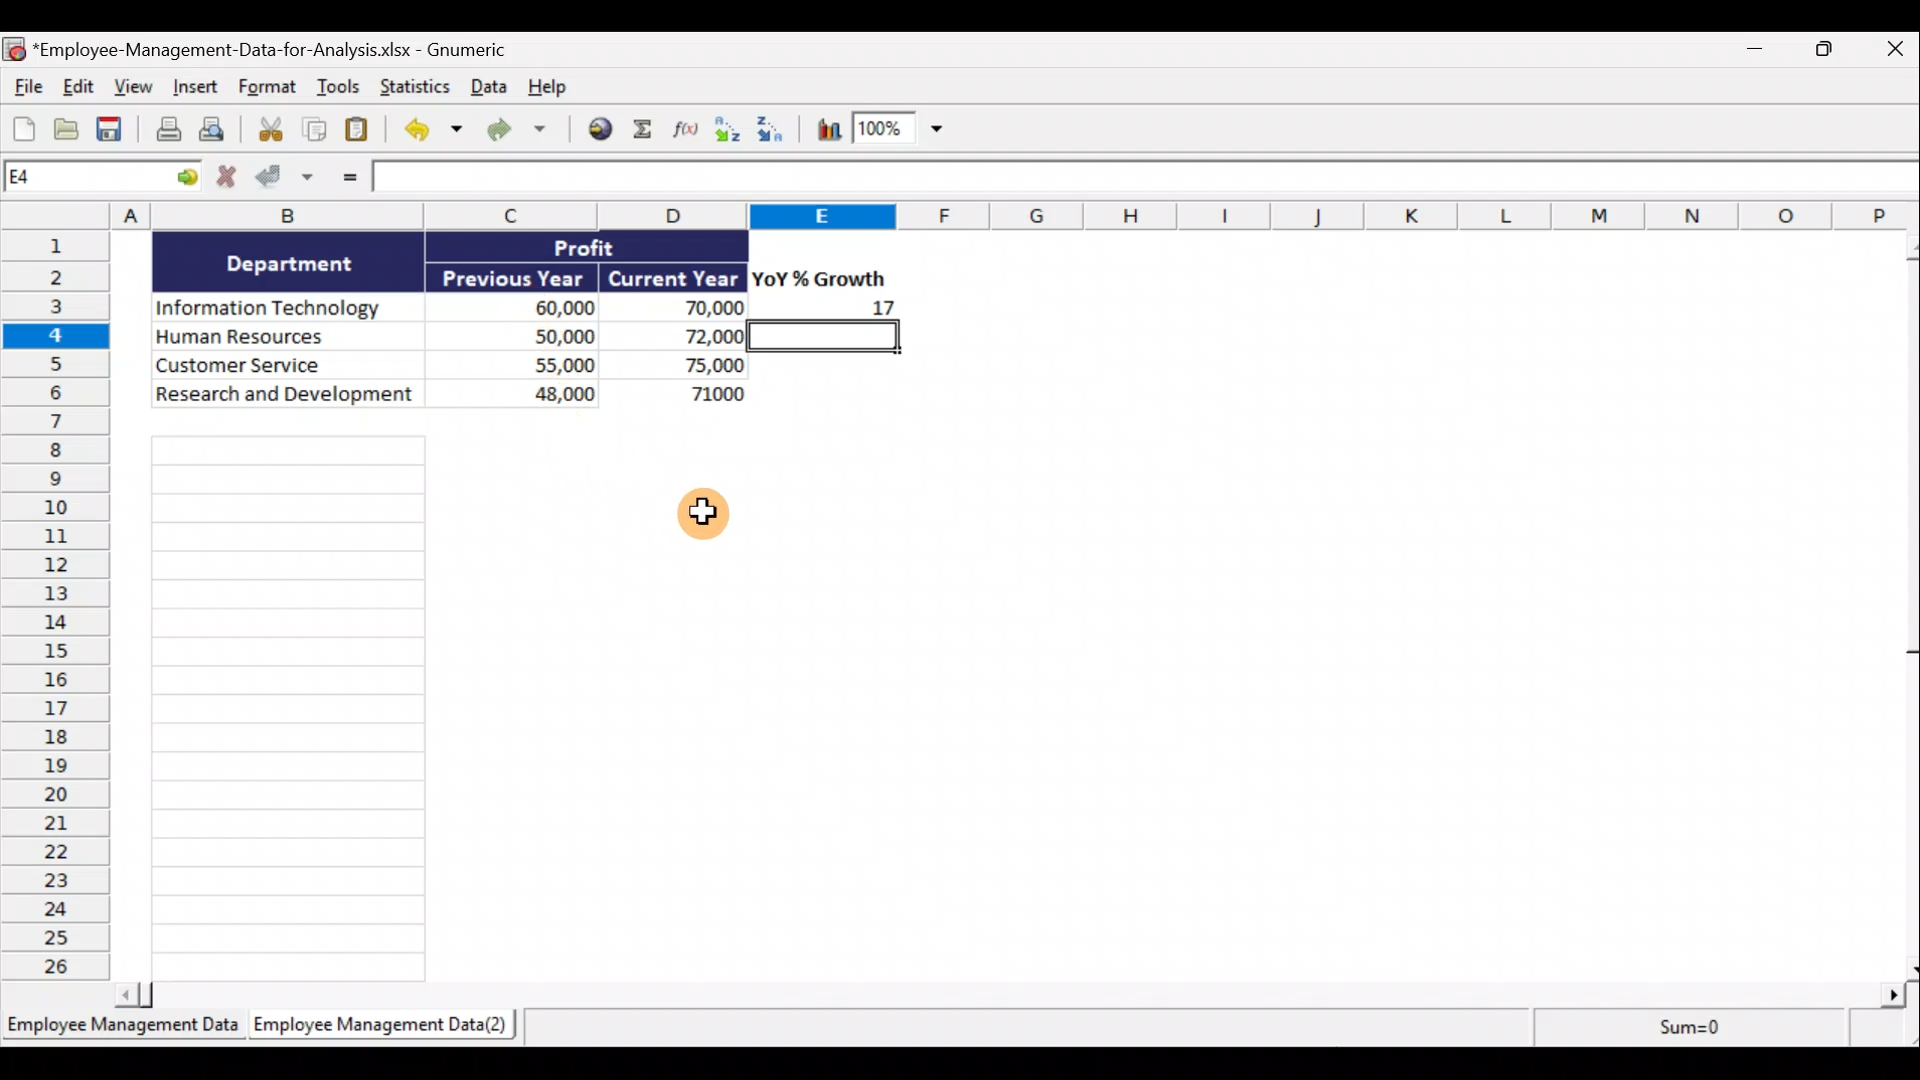 The image size is (1920, 1080). Describe the element at coordinates (547, 88) in the screenshot. I see `Help` at that location.